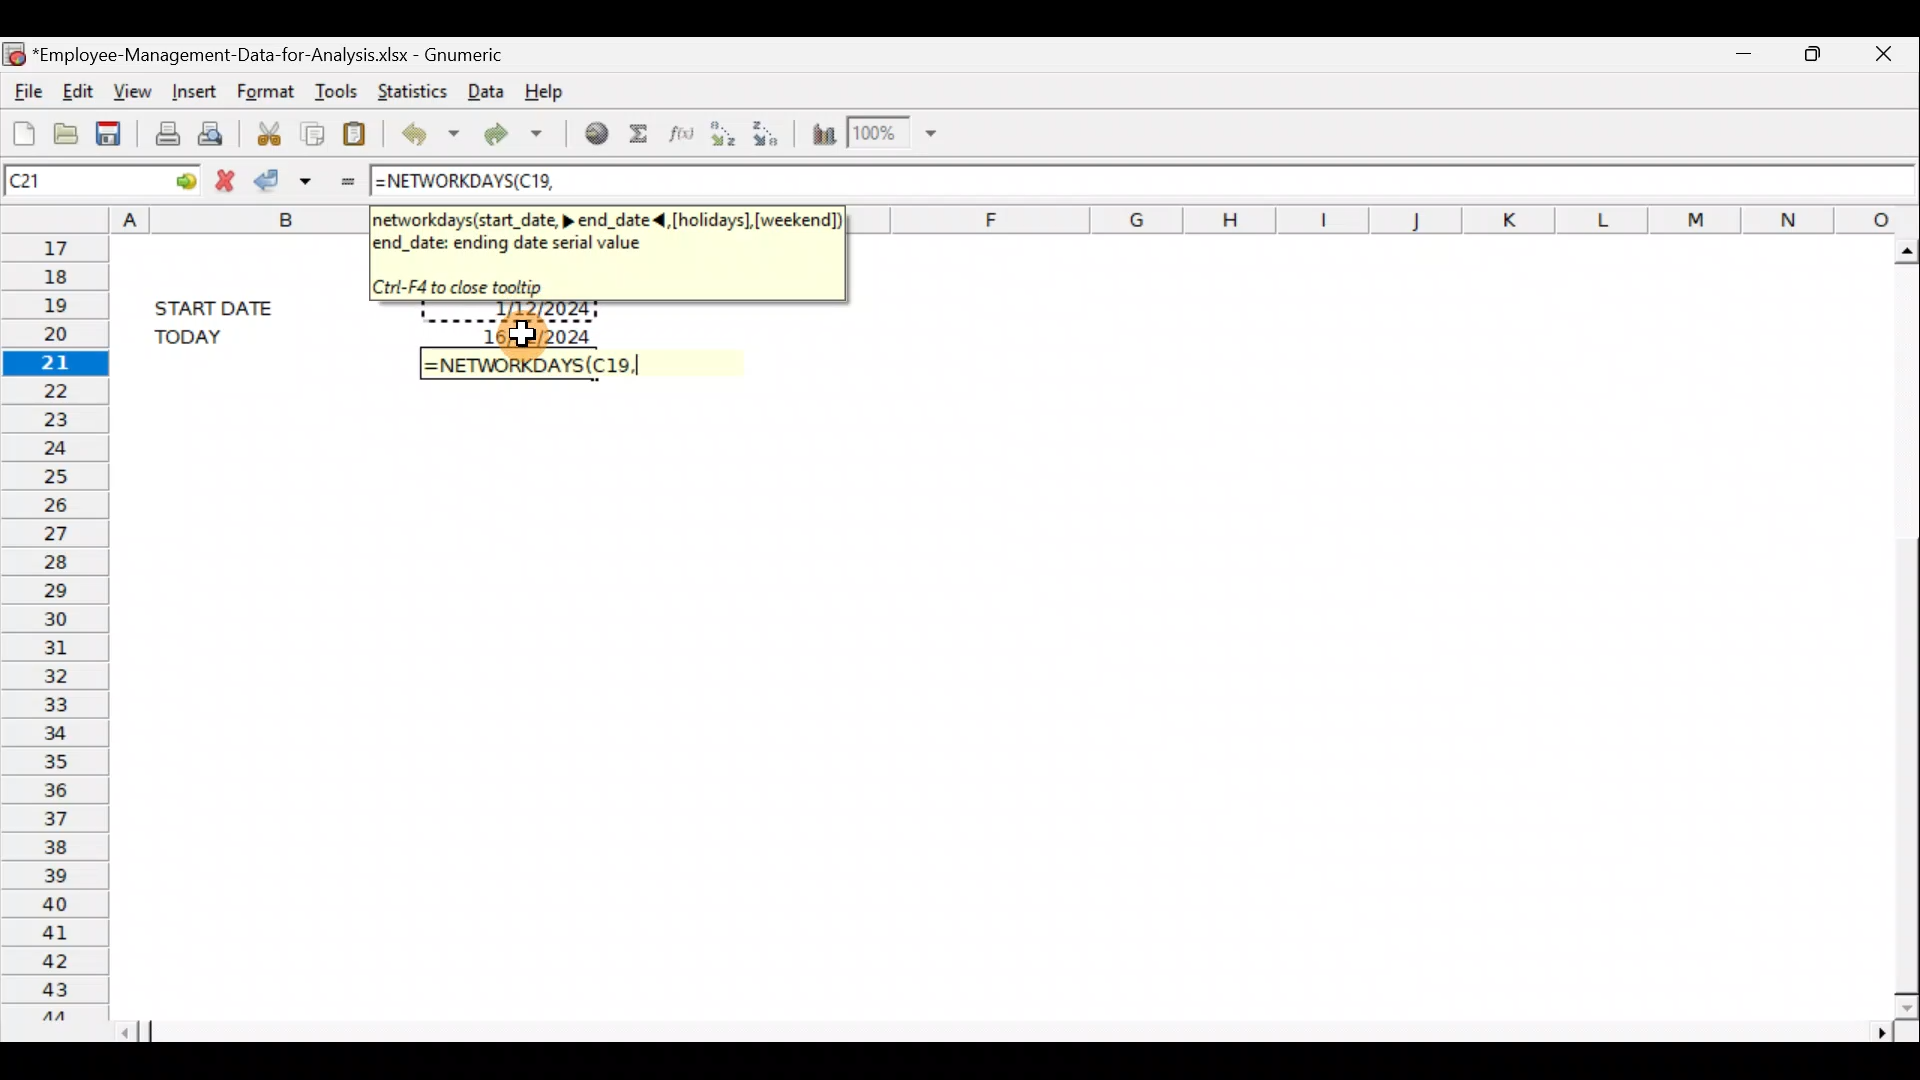 The width and height of the screenshot is (1920, 1080). Describe the element at coordinates (269, 130) in the screenshot. I see `Cut the selection` at that location.